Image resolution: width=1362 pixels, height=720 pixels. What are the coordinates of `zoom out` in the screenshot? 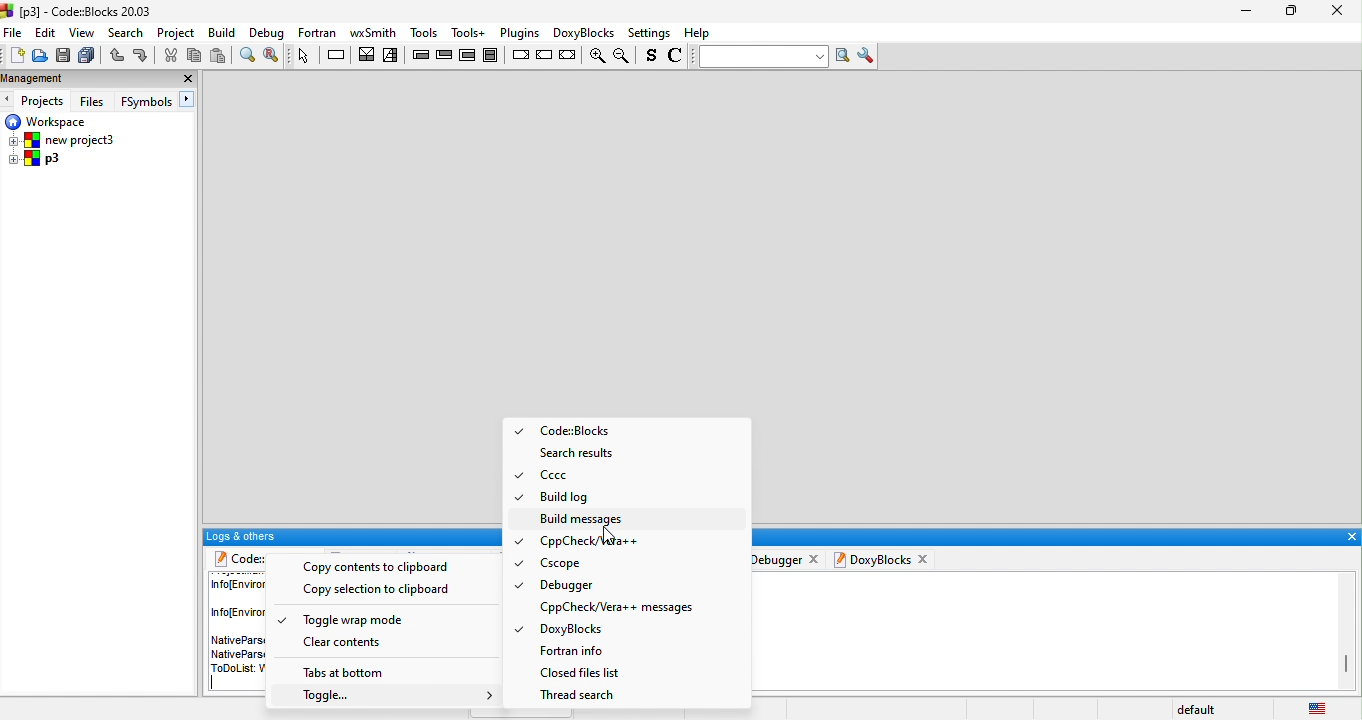 It's located at (624, 56).